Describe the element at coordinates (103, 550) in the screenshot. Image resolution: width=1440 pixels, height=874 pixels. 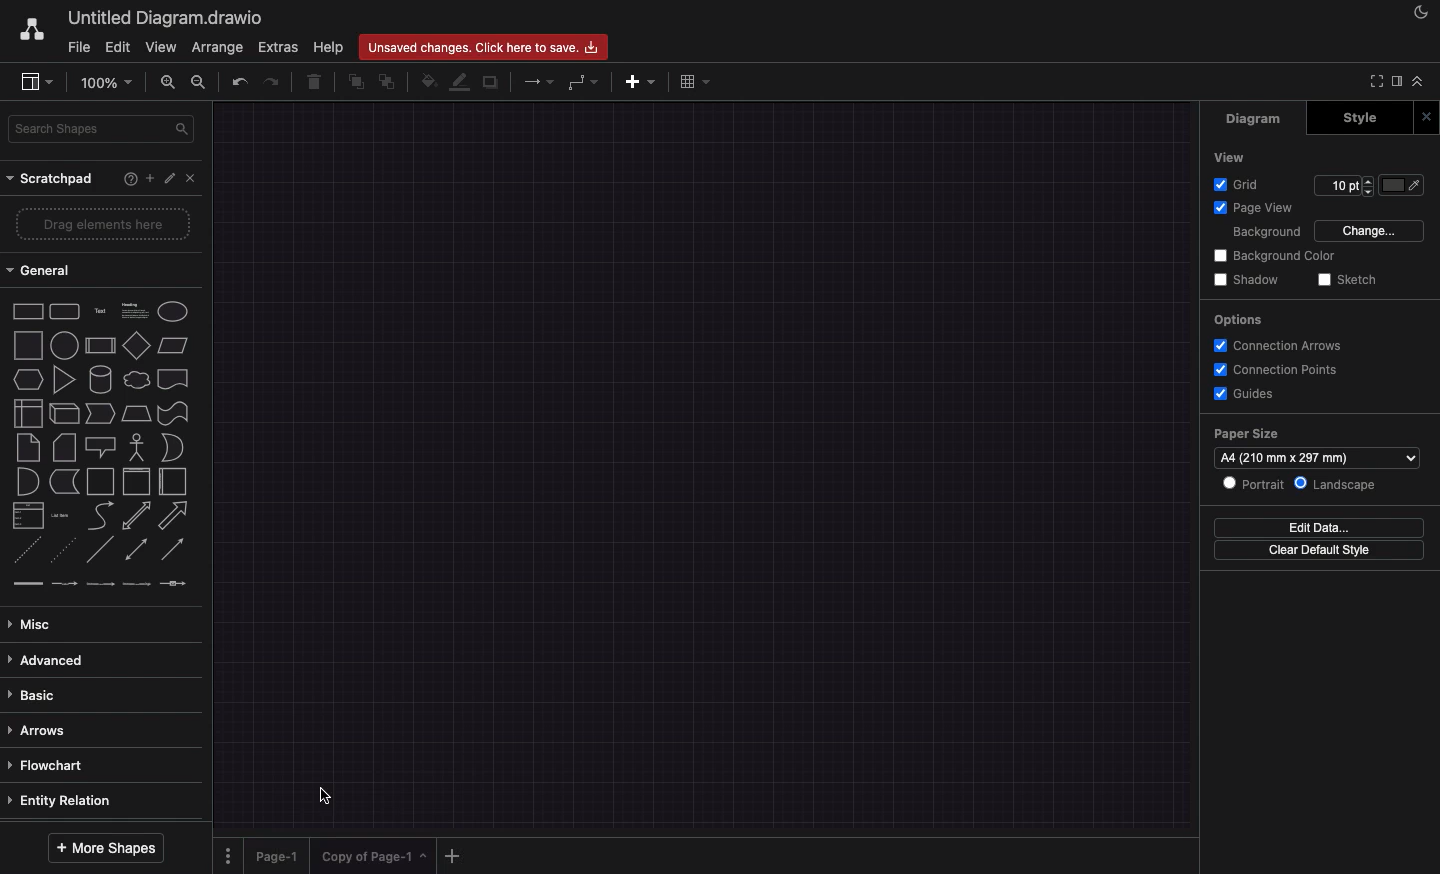
I see `line` at that location.